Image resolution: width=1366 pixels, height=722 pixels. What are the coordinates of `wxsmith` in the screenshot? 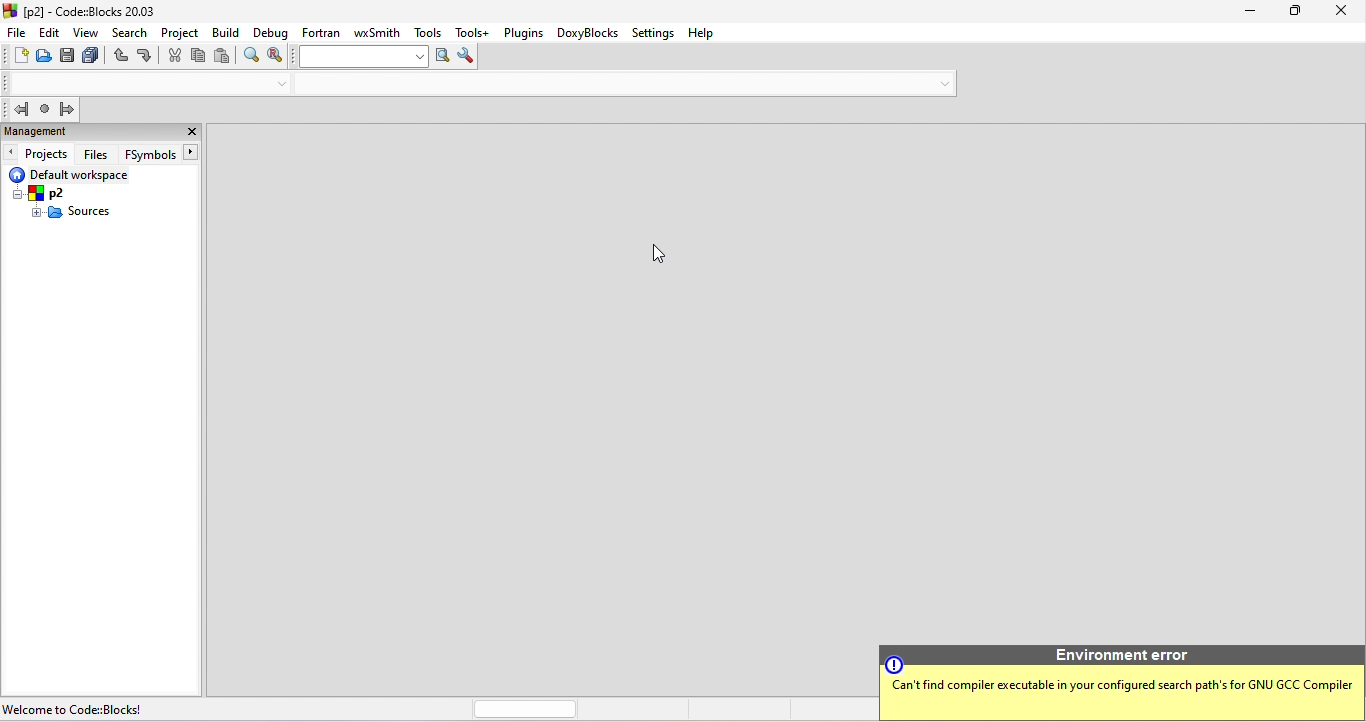 It's located at (375, 34).